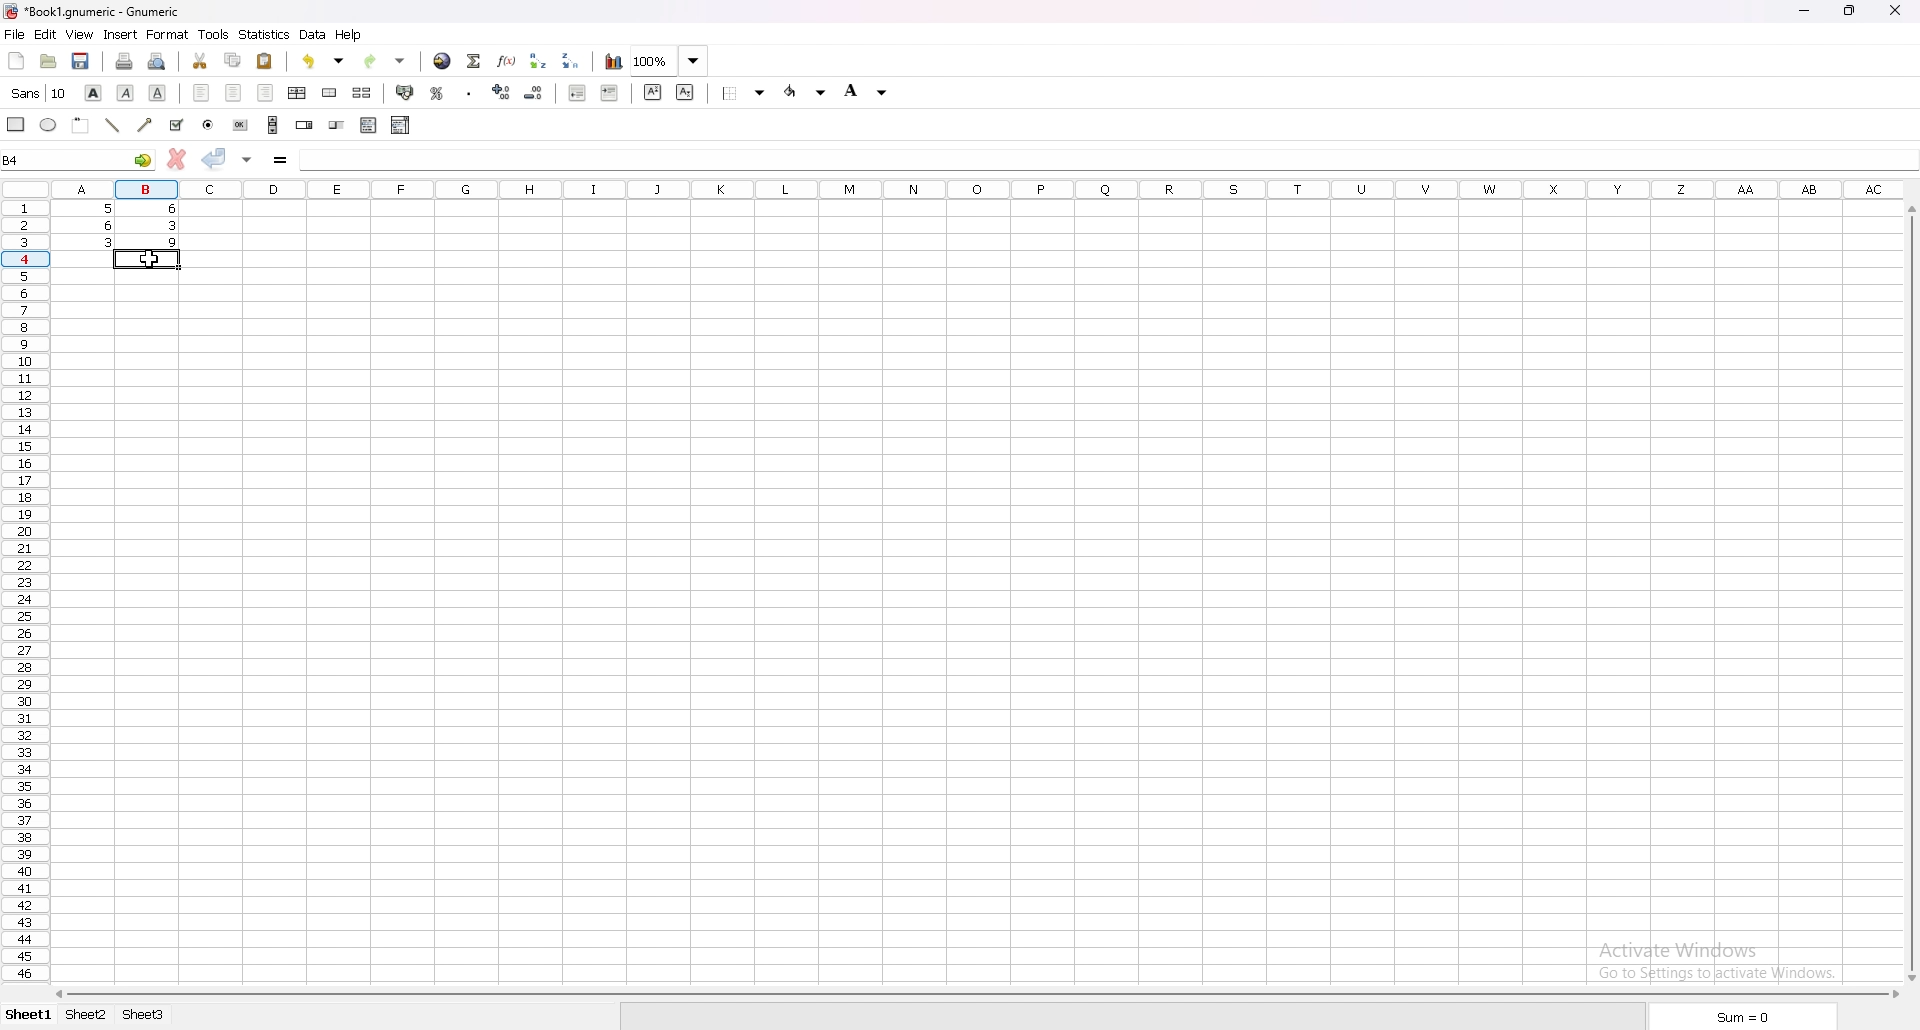 This screenshot has height=1030, width=1920. I want to click on superscript, so click(654, 92).